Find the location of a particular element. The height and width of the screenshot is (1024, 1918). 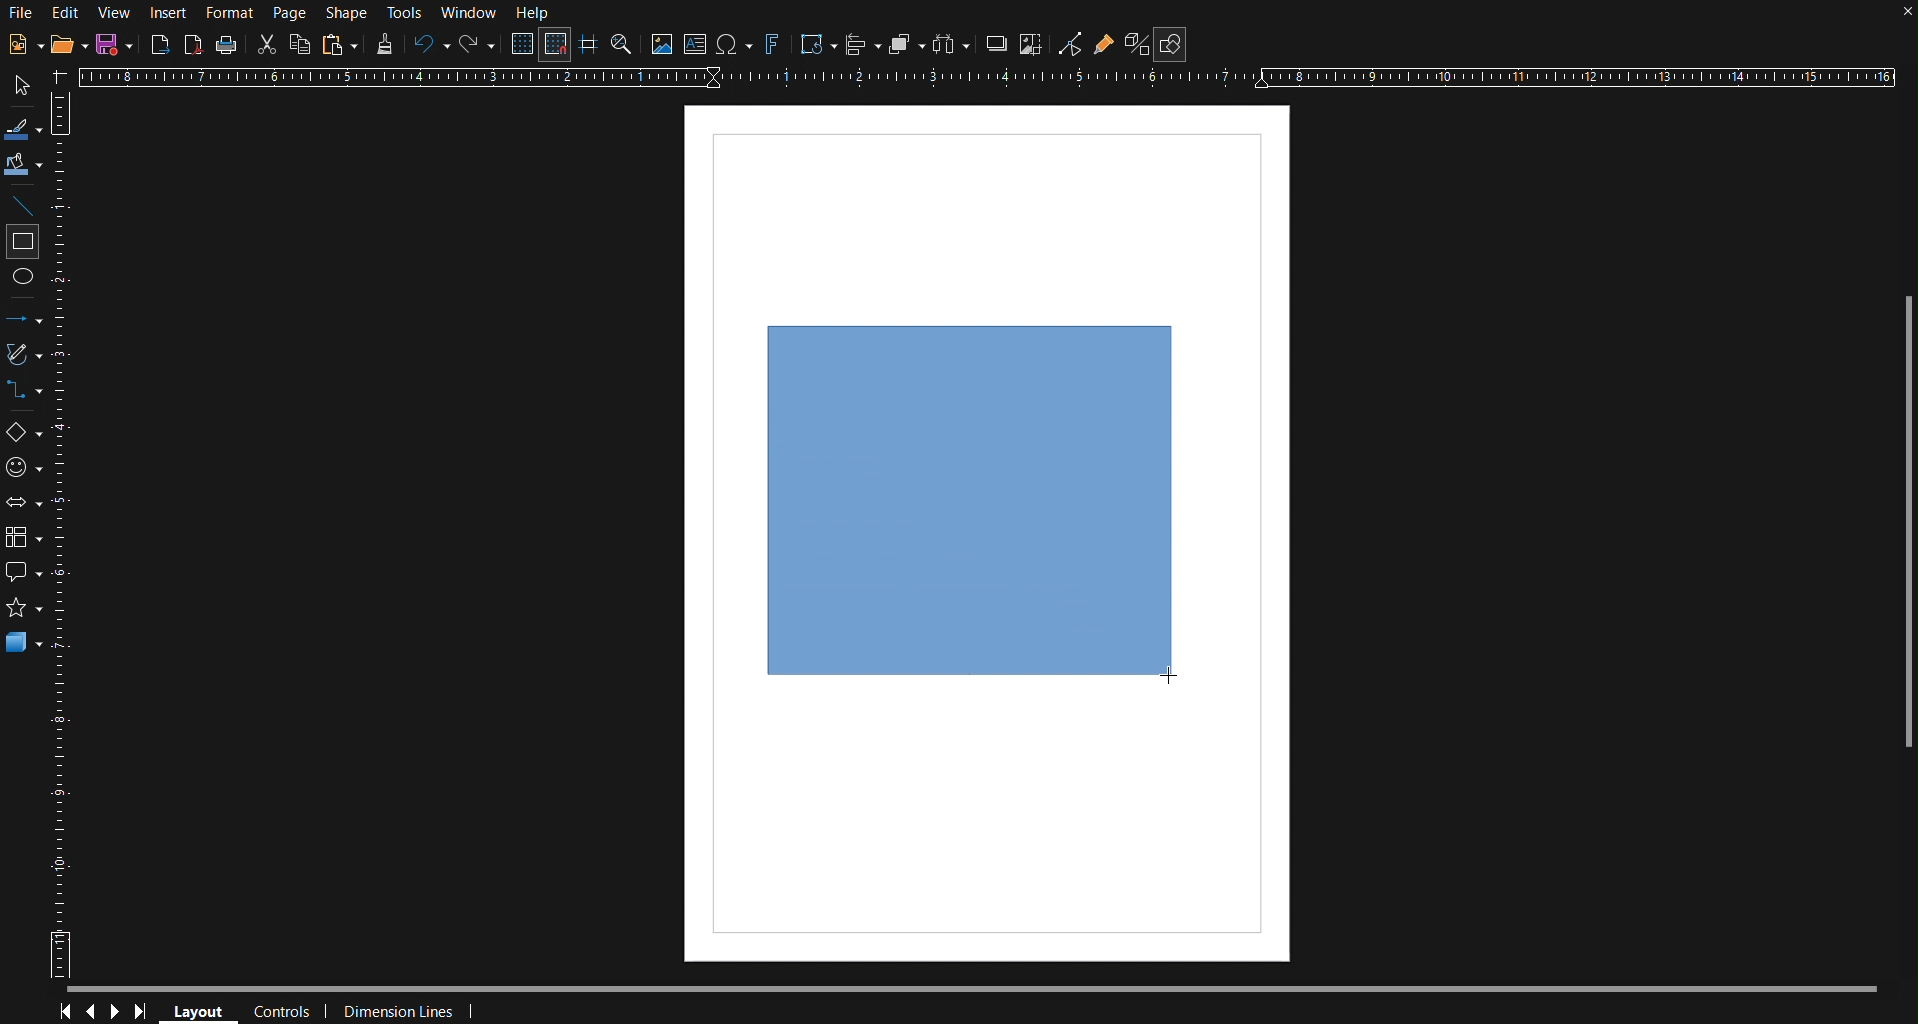

Shape is located at coordinates (348, 14).